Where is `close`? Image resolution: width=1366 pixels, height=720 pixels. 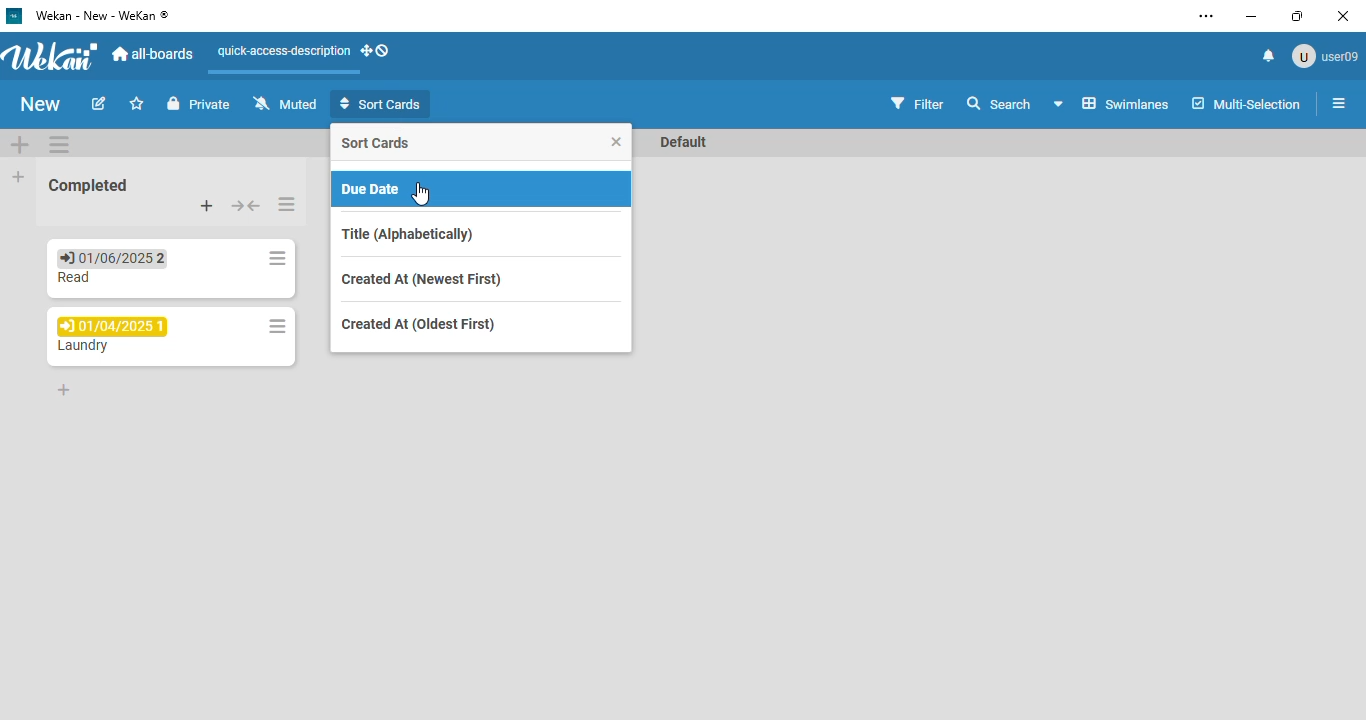
close is located at coordinates (616, 141).